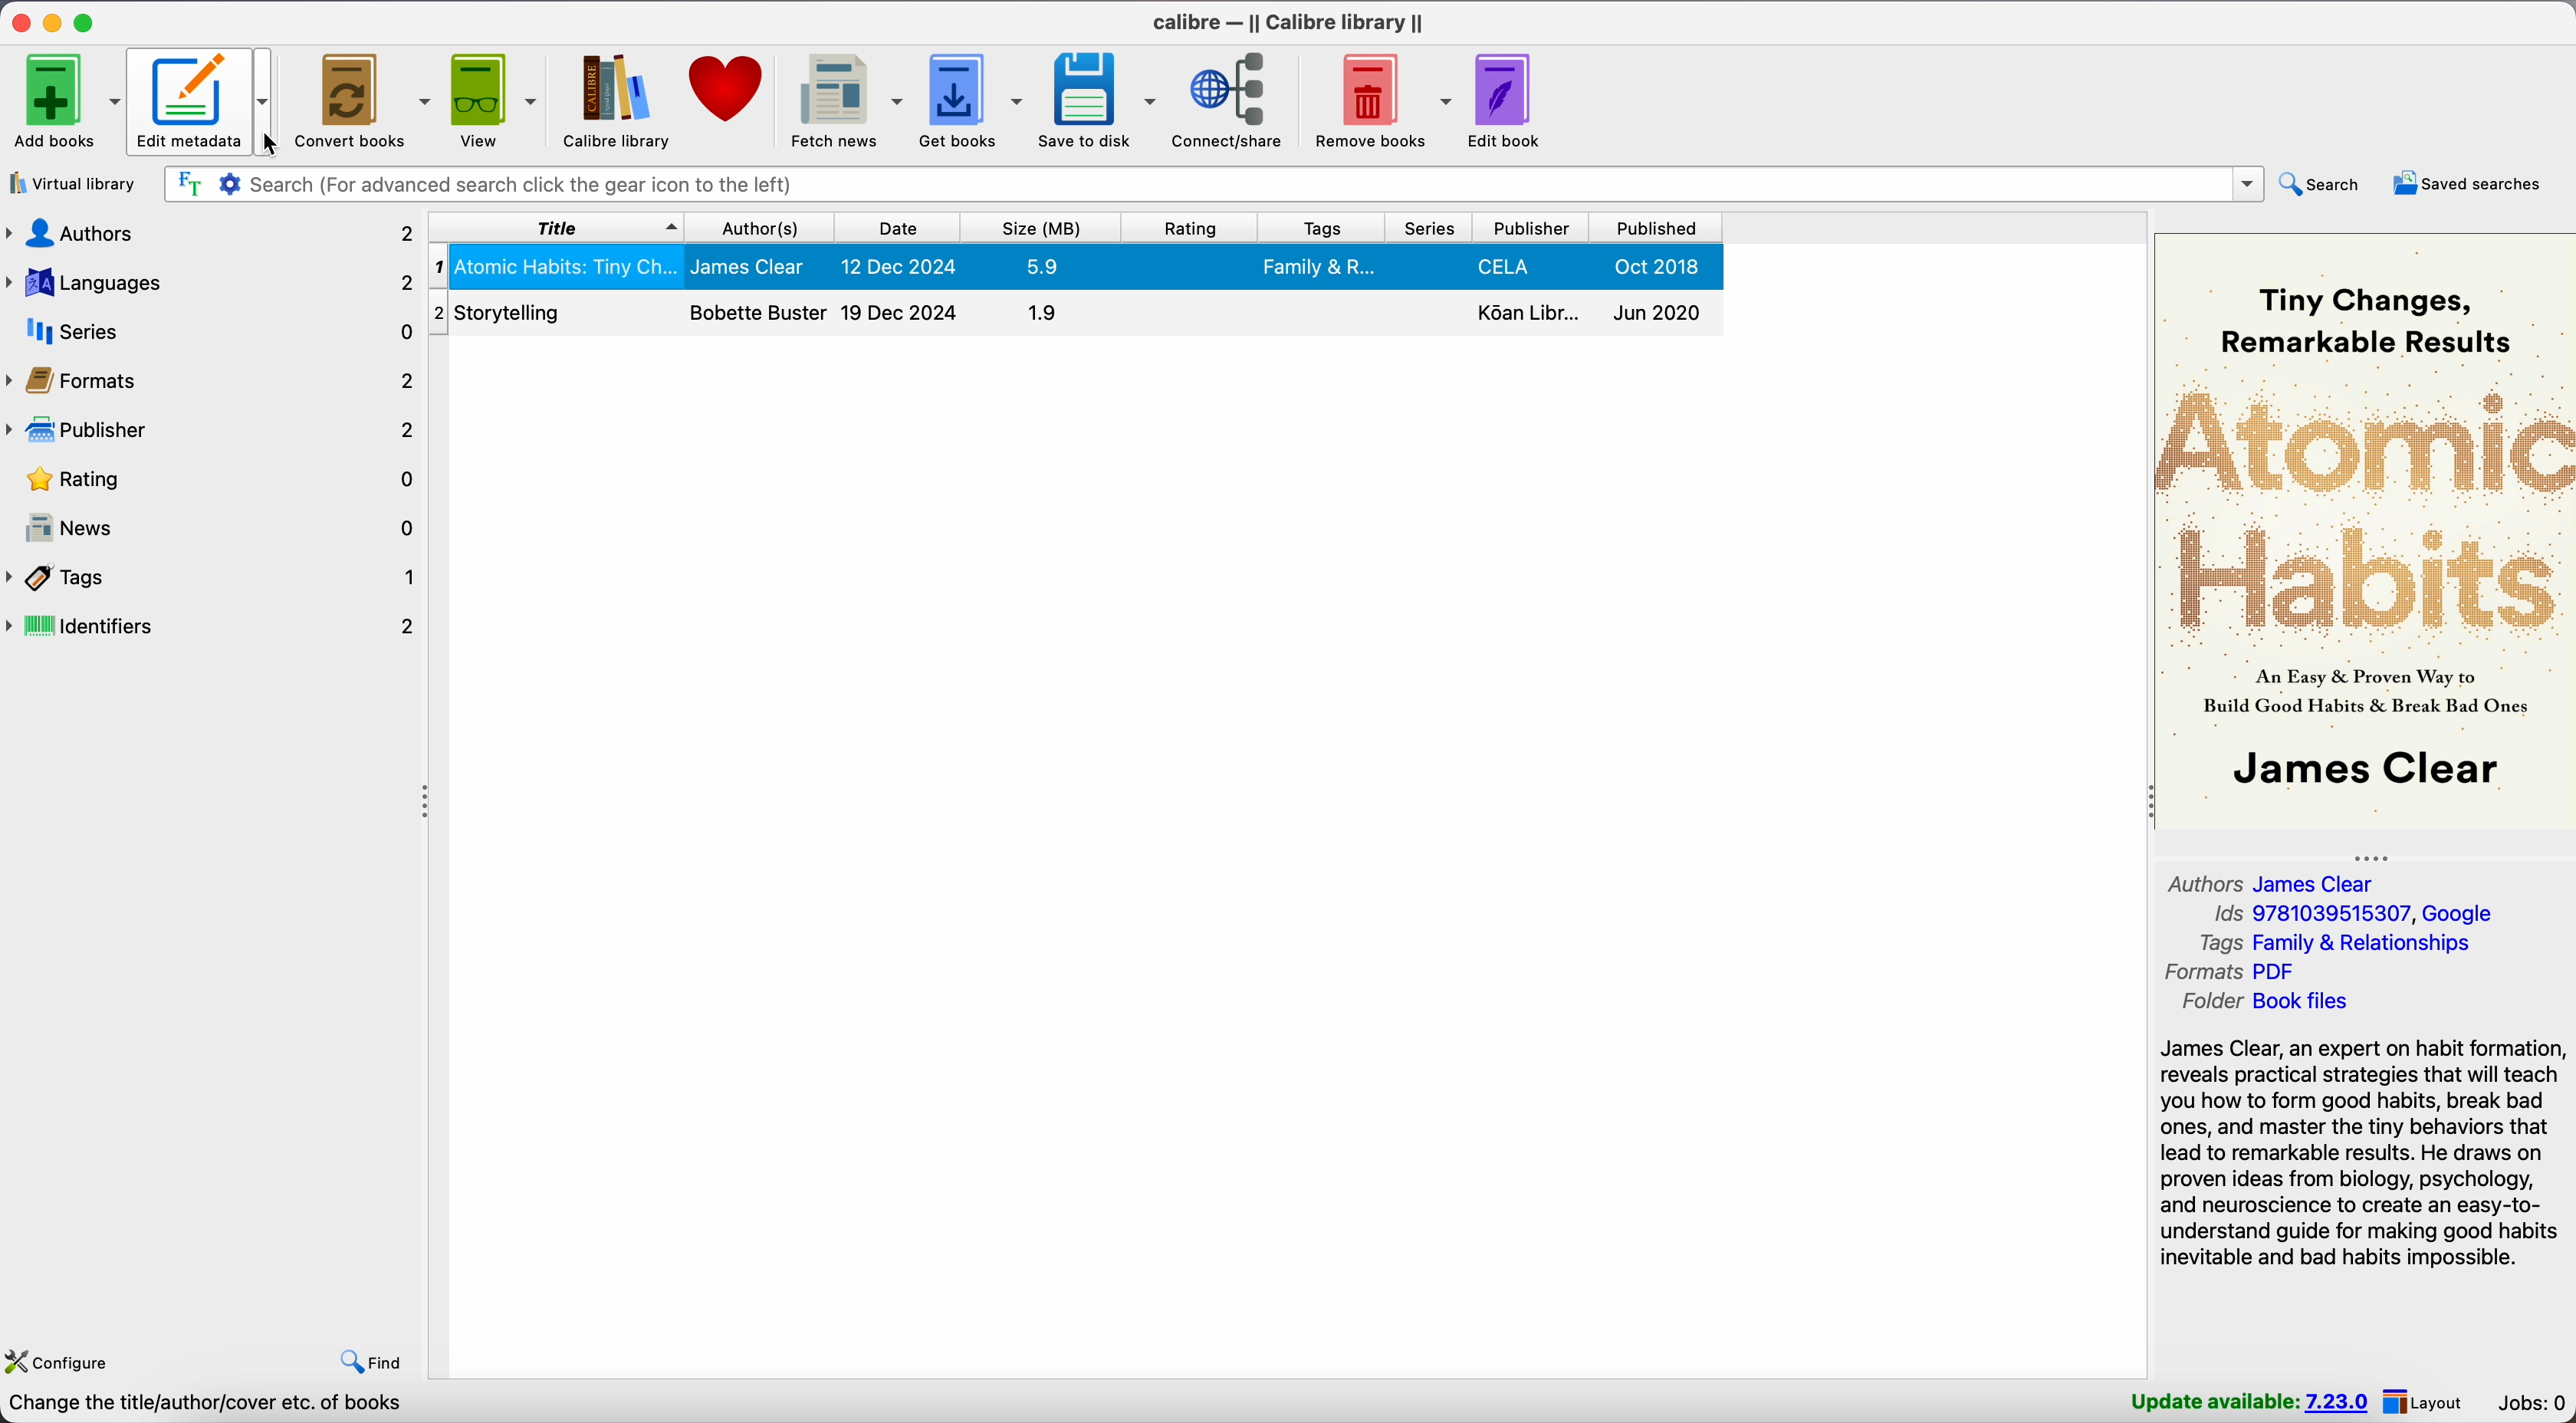 This screenshot has height=1423, width=2576. Describe the element at coordinates (1510, 103) in the screenshot. I see `edit book` at that location.